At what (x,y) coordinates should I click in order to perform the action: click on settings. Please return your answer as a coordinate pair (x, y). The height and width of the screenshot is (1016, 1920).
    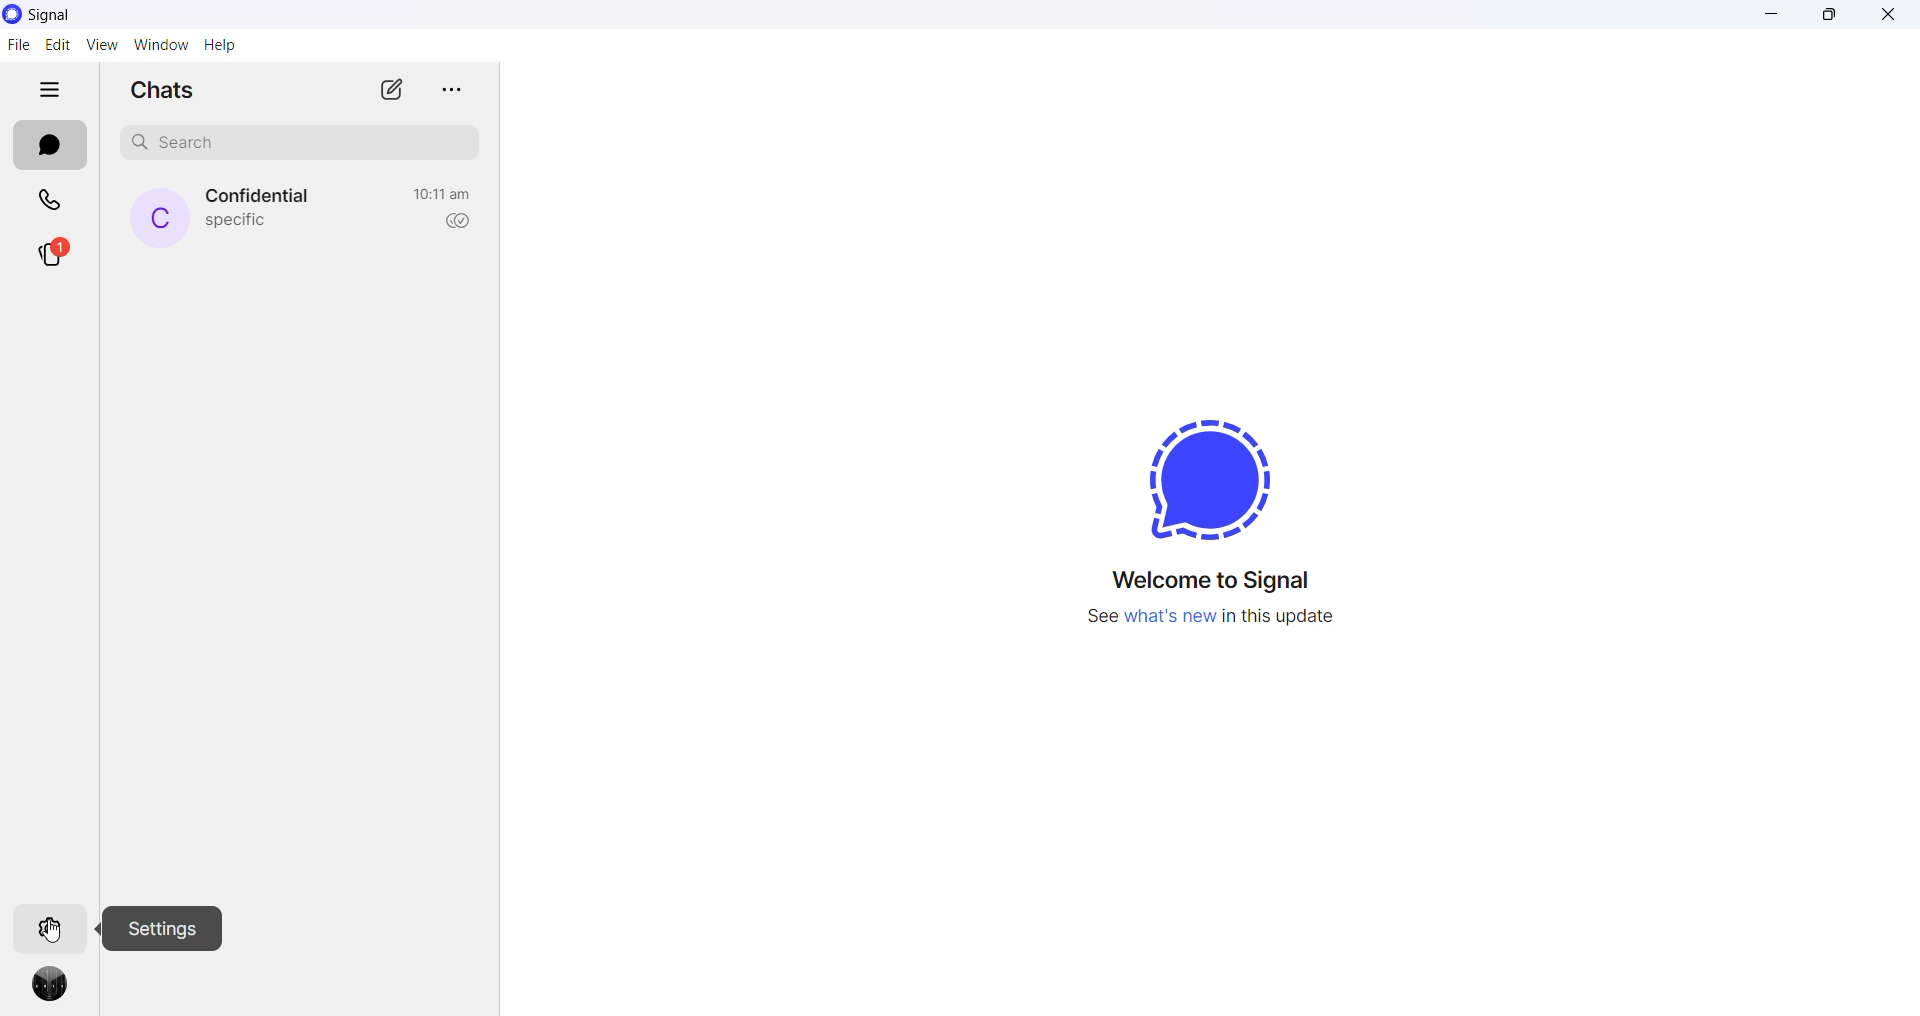
    Looking at the image, I should click on (53, 926).